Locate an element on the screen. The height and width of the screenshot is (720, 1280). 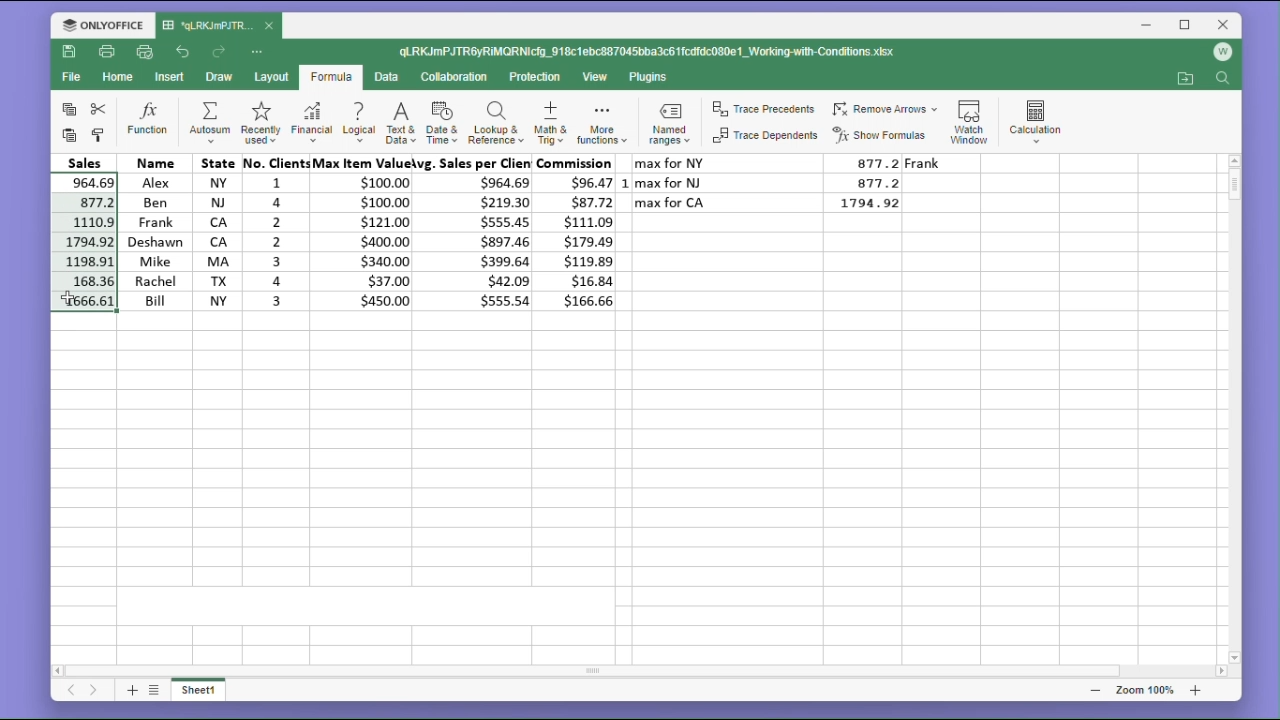
zoom 100% is located at coordinates (1141, 690).